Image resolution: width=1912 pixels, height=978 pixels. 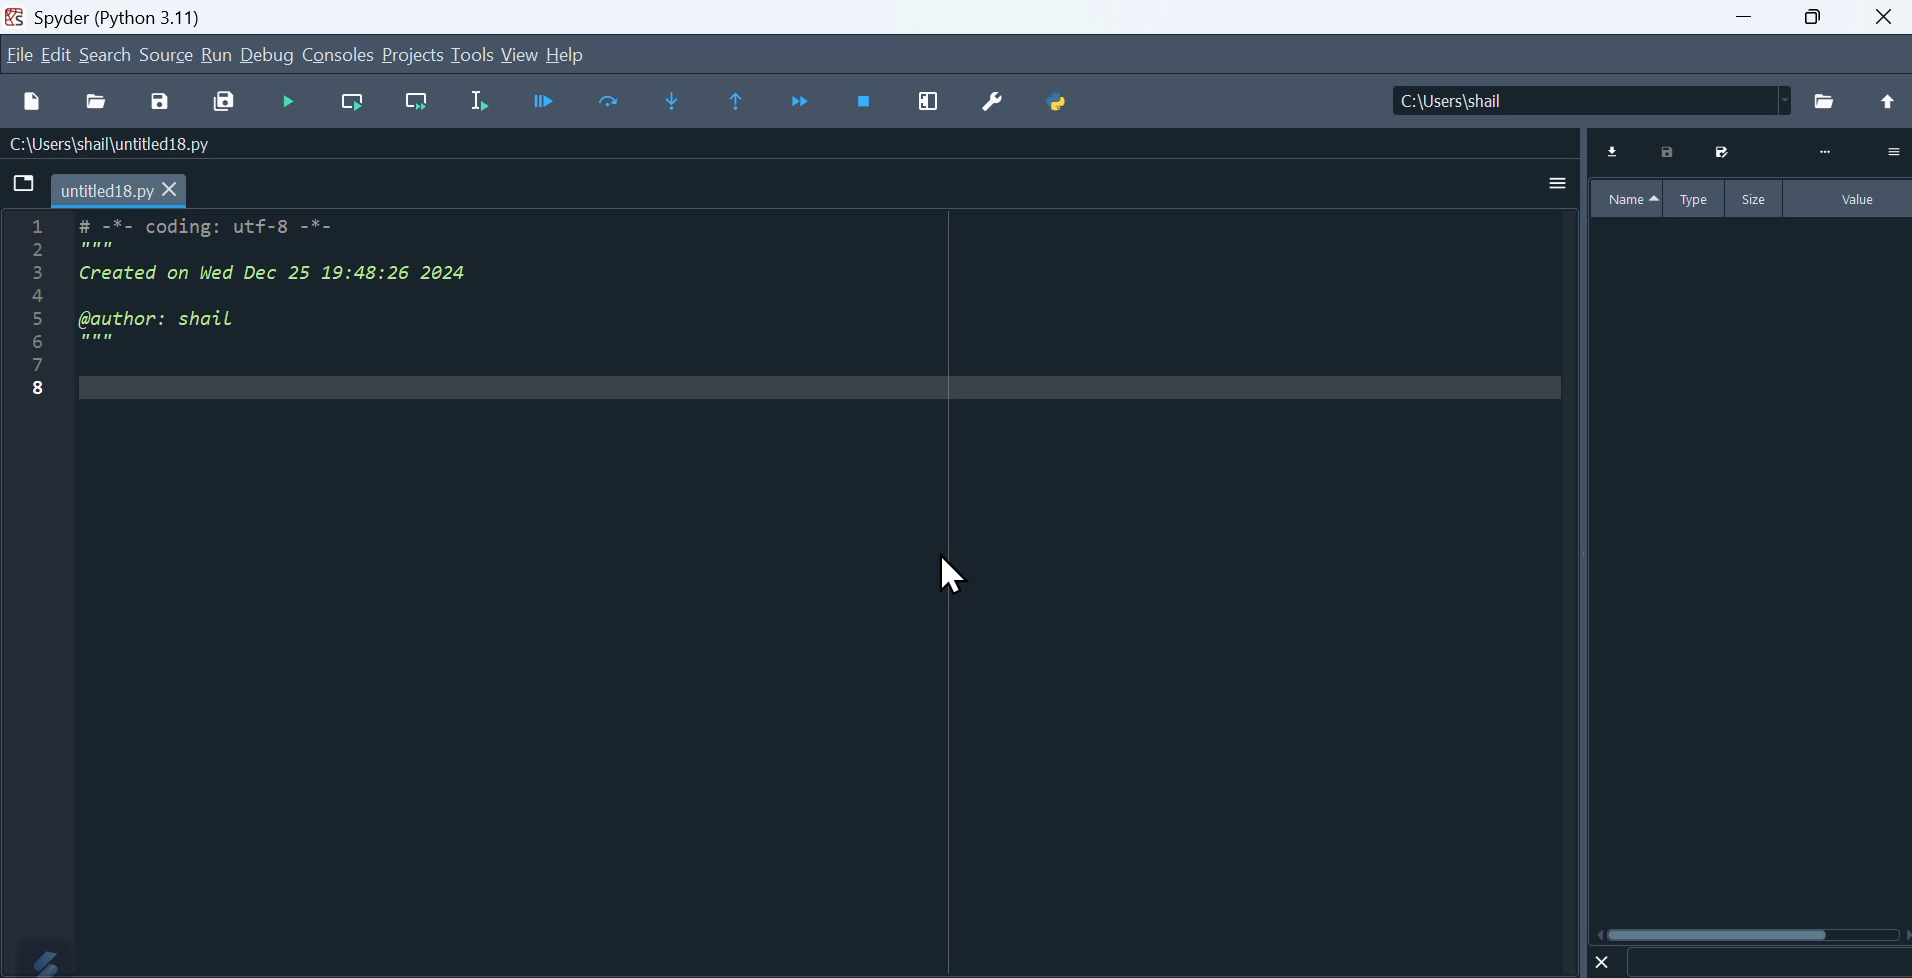 What do you see at coordinates (1603, 961) in the screenshot?
I see `Close` at bounding box center [1603, 961].